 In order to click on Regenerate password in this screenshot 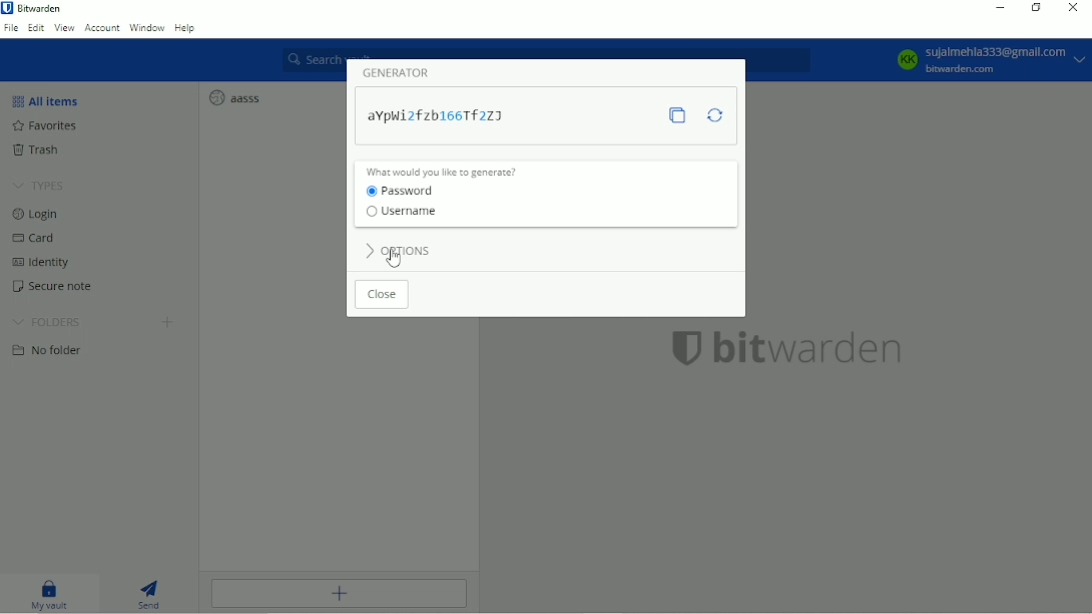, I will do `click(715, 115)`.